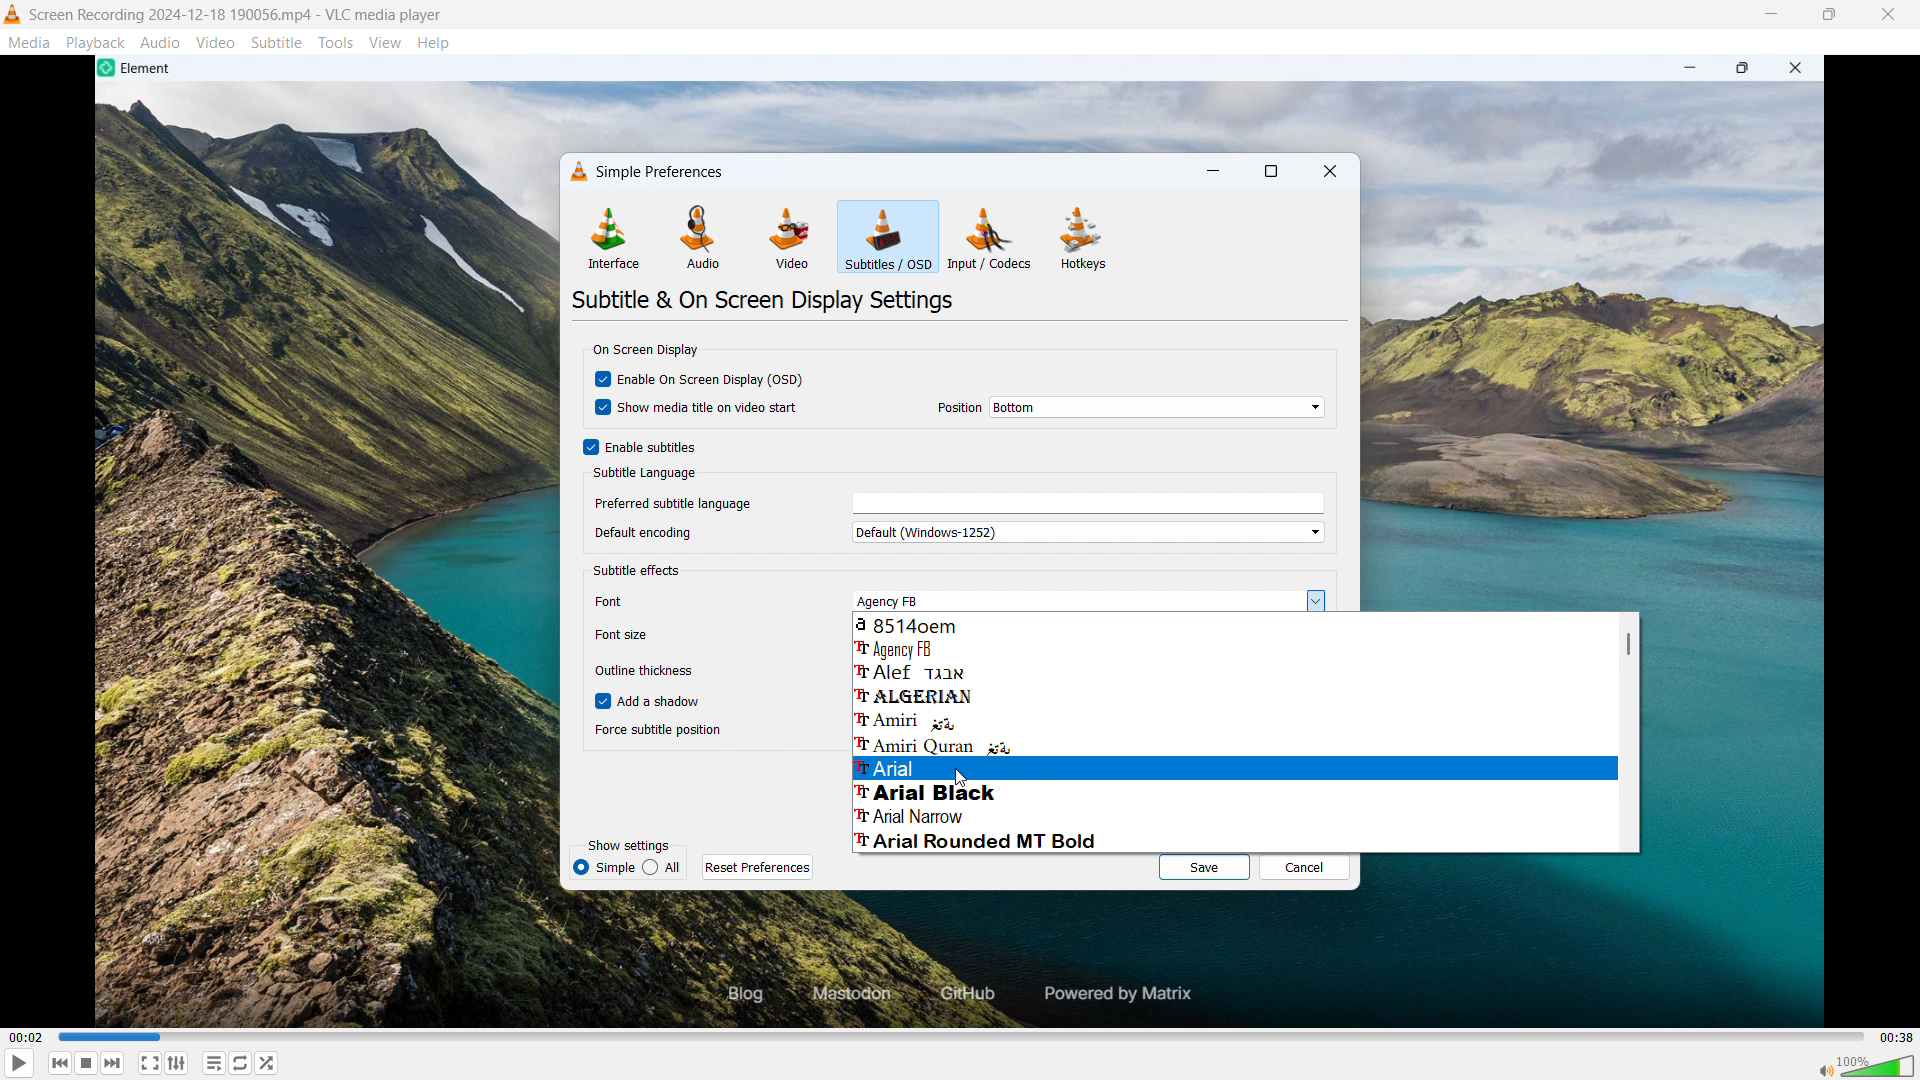 This screenshot has height=1080, width=1920. I want to click on toggle playlist, so click(177, 1063).